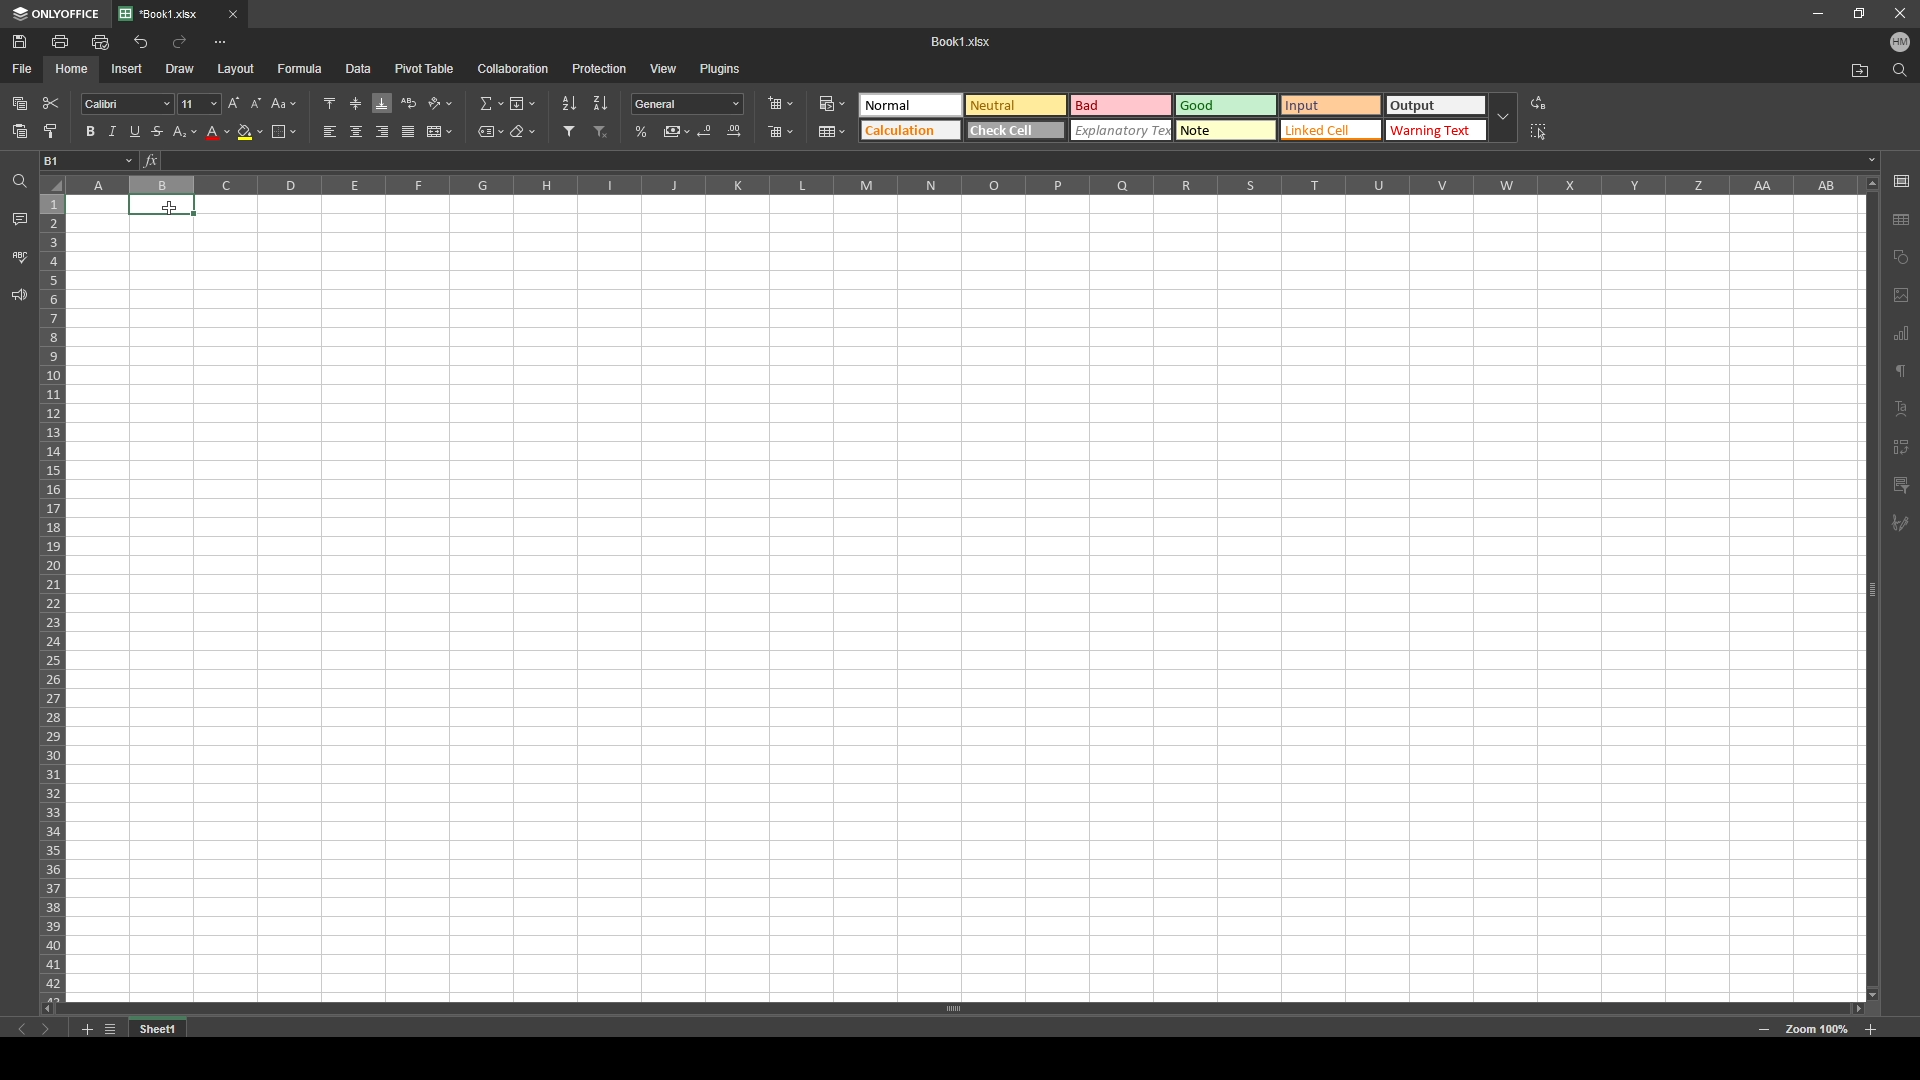 The image size is (1920, 1080). I want to click on file name, so click(962, 40).